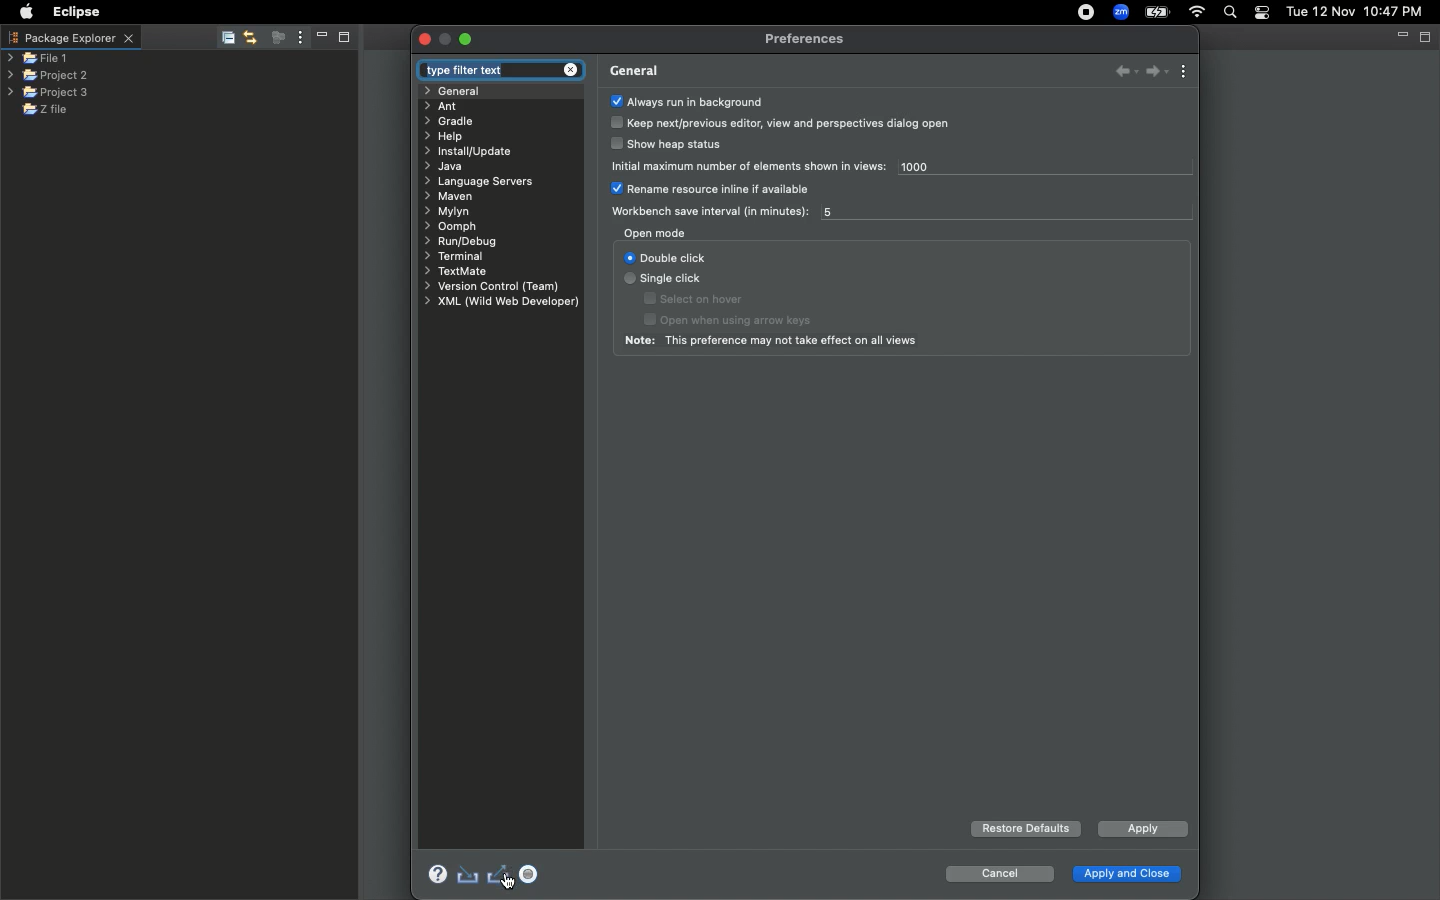 This screenshot has width=1440, height=900. Describe the element at coordinates (1399, 35) in the screenshot. I see `Minimize` at that location.